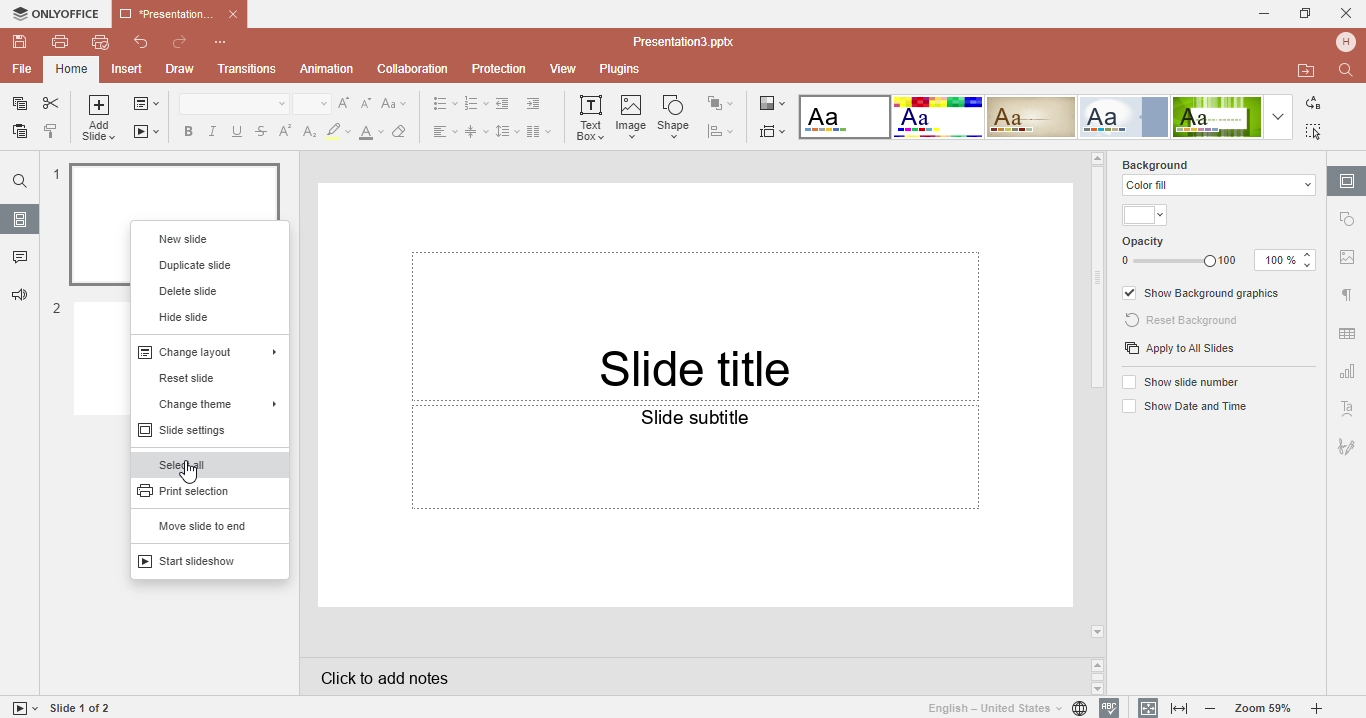 This screenshot has width=1366, height=718. What do you see at coordinates (16, 104) in the screenshot?
I see `Copy` at bounding box center [16, 104].